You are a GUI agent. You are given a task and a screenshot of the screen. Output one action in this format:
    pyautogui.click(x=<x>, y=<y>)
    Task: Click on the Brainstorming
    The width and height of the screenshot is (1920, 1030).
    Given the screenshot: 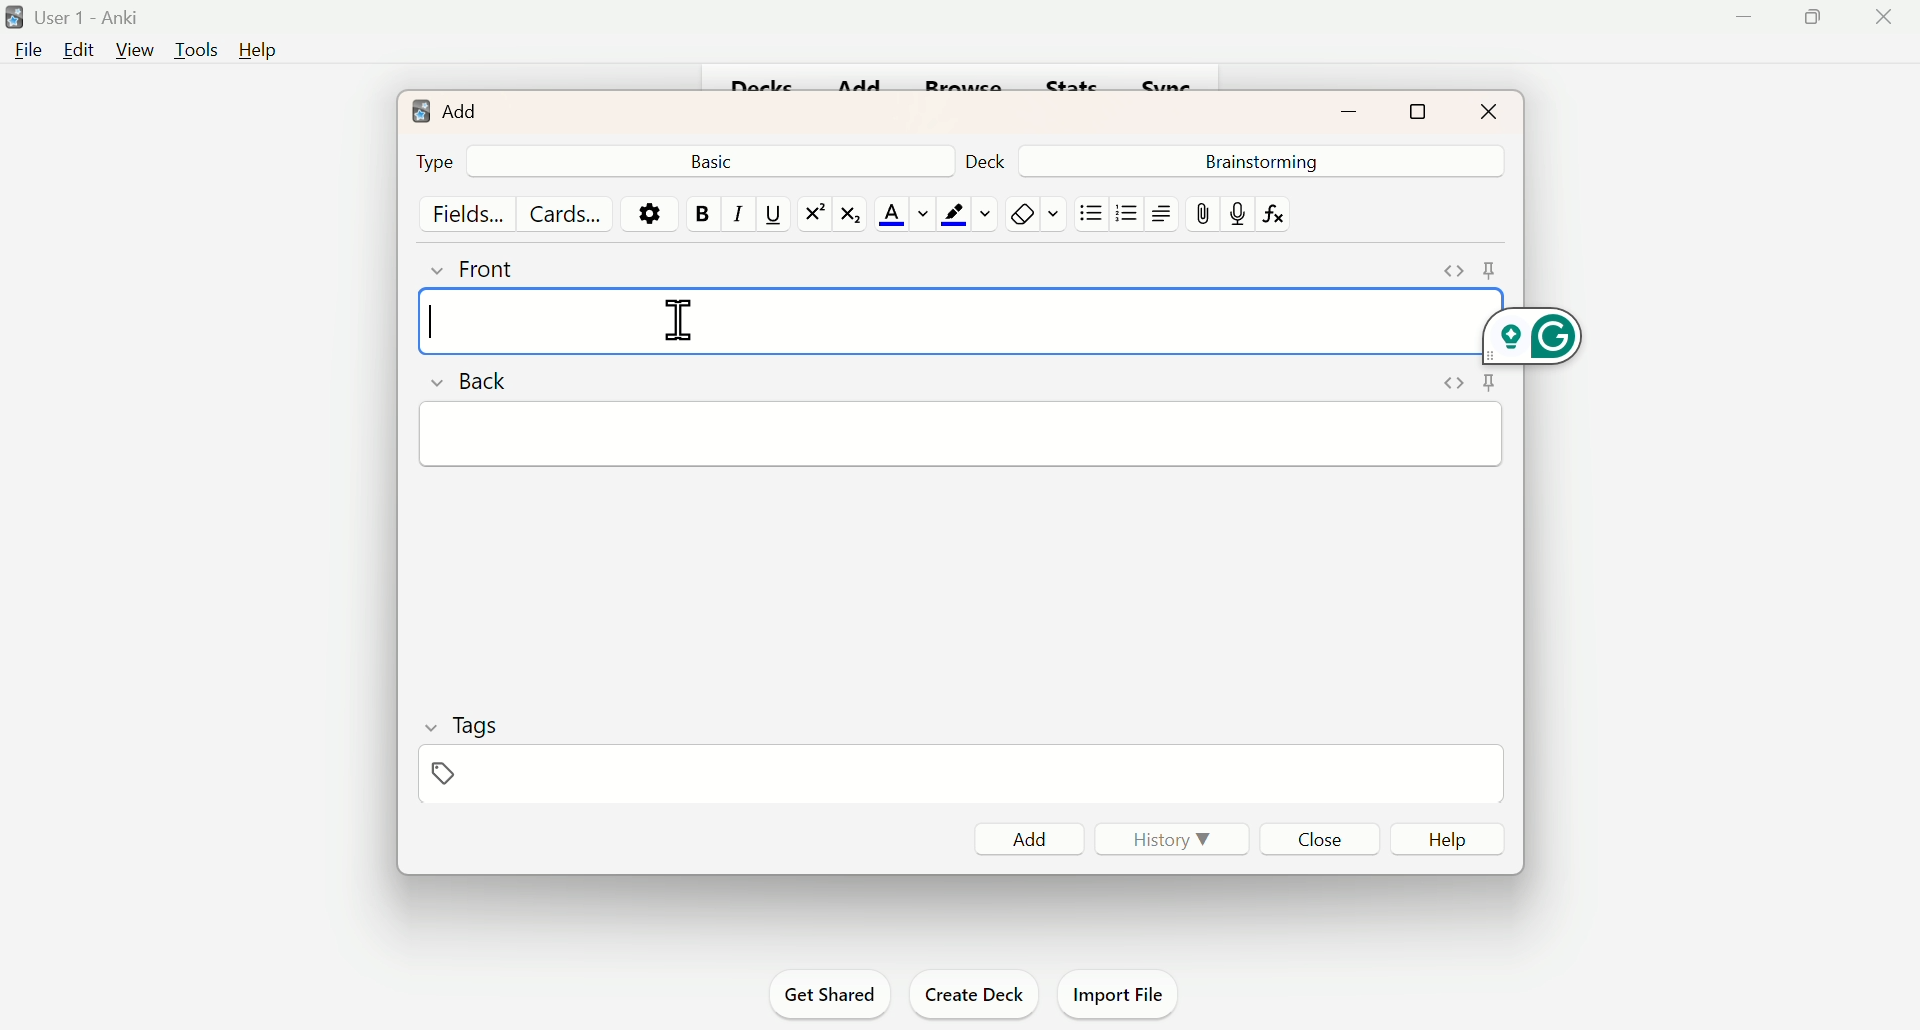 What is the action you would take?
    pyautogui.click(x=1258, y=160)
    